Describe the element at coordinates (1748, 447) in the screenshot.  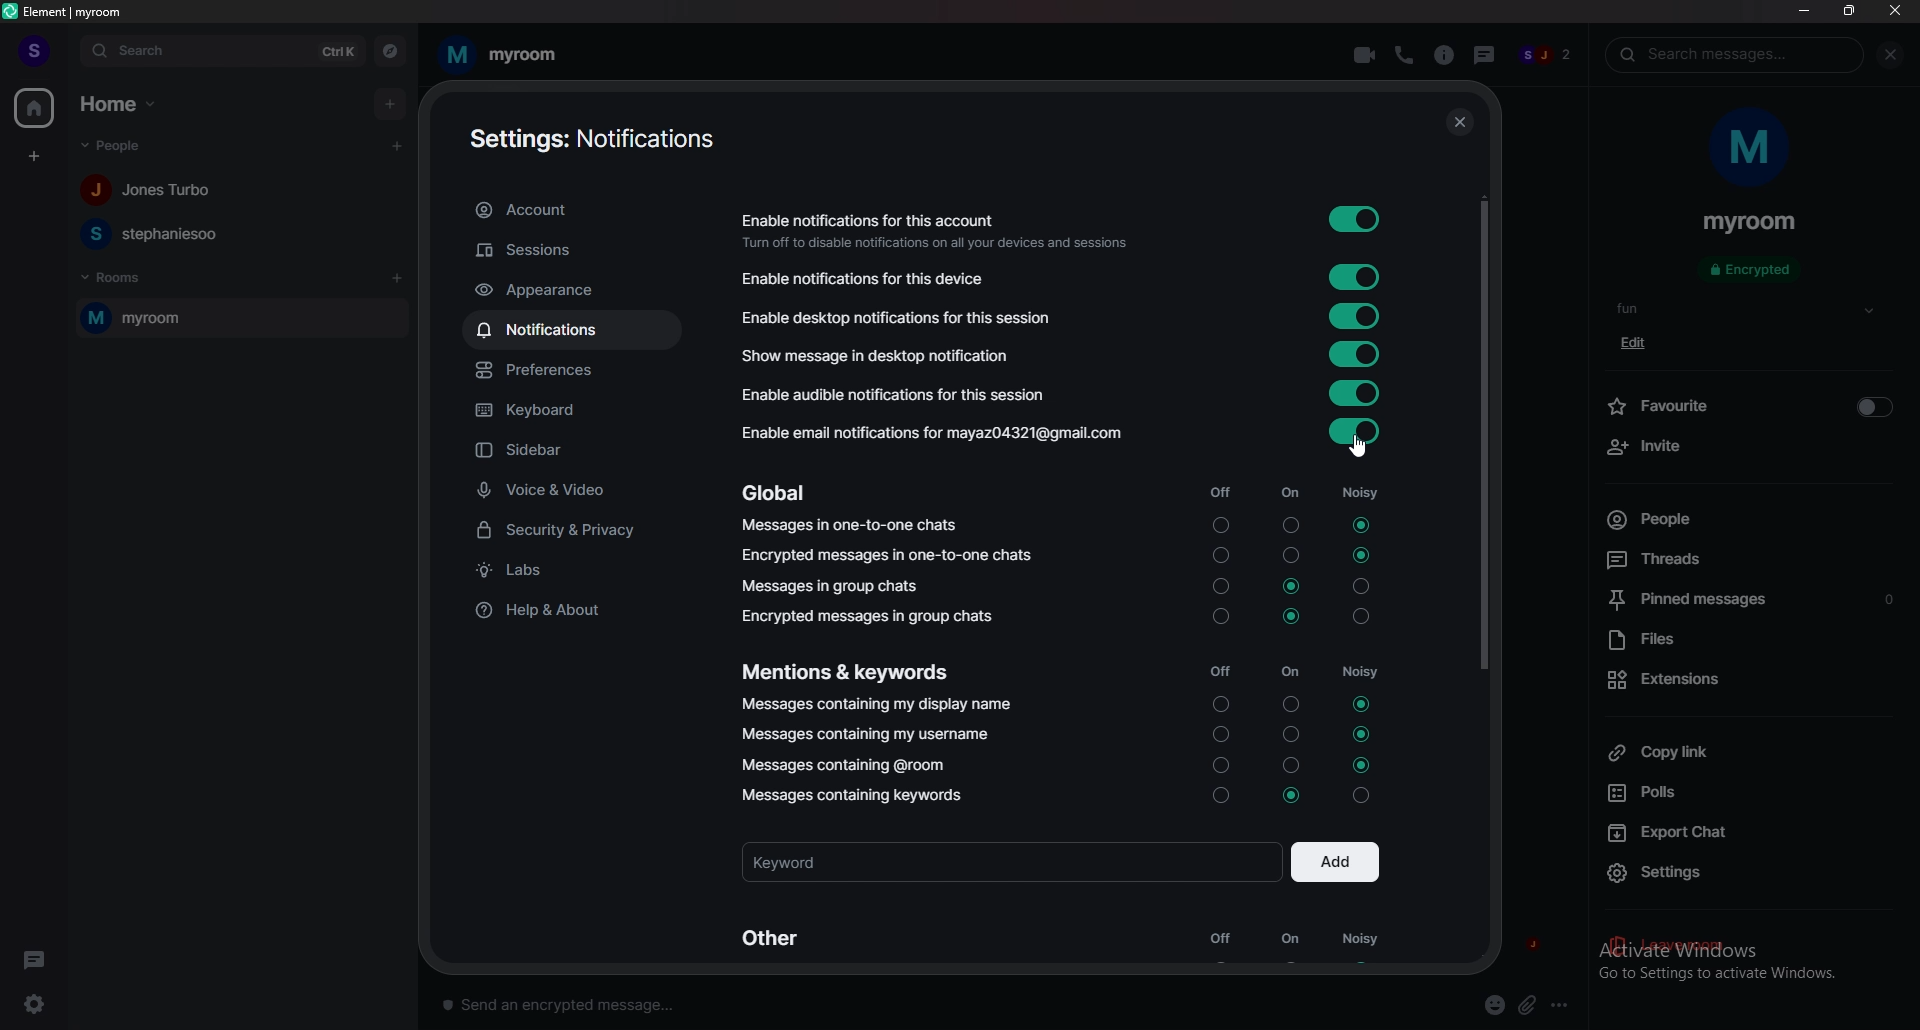
I see `invite` at that location.